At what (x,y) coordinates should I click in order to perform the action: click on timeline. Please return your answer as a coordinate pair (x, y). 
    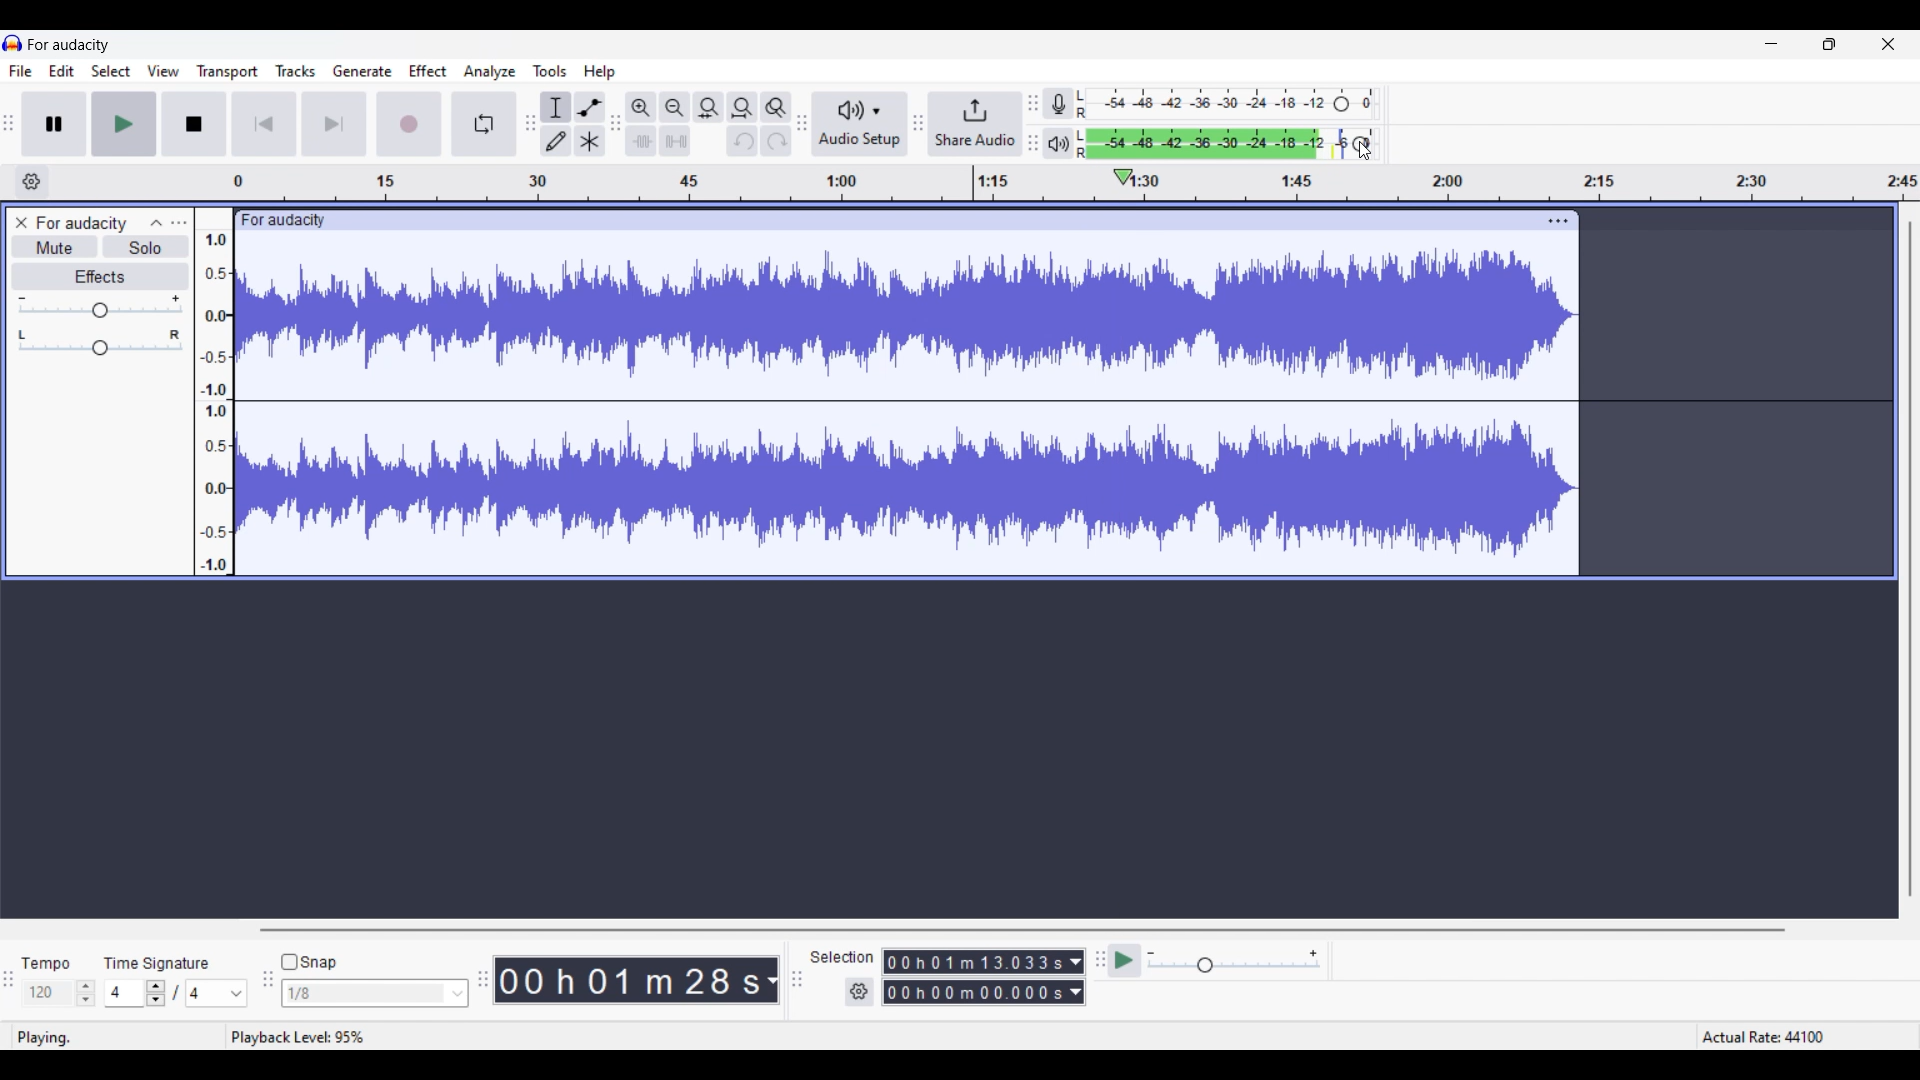
    Looking at the image, I should click on (1524, 183).